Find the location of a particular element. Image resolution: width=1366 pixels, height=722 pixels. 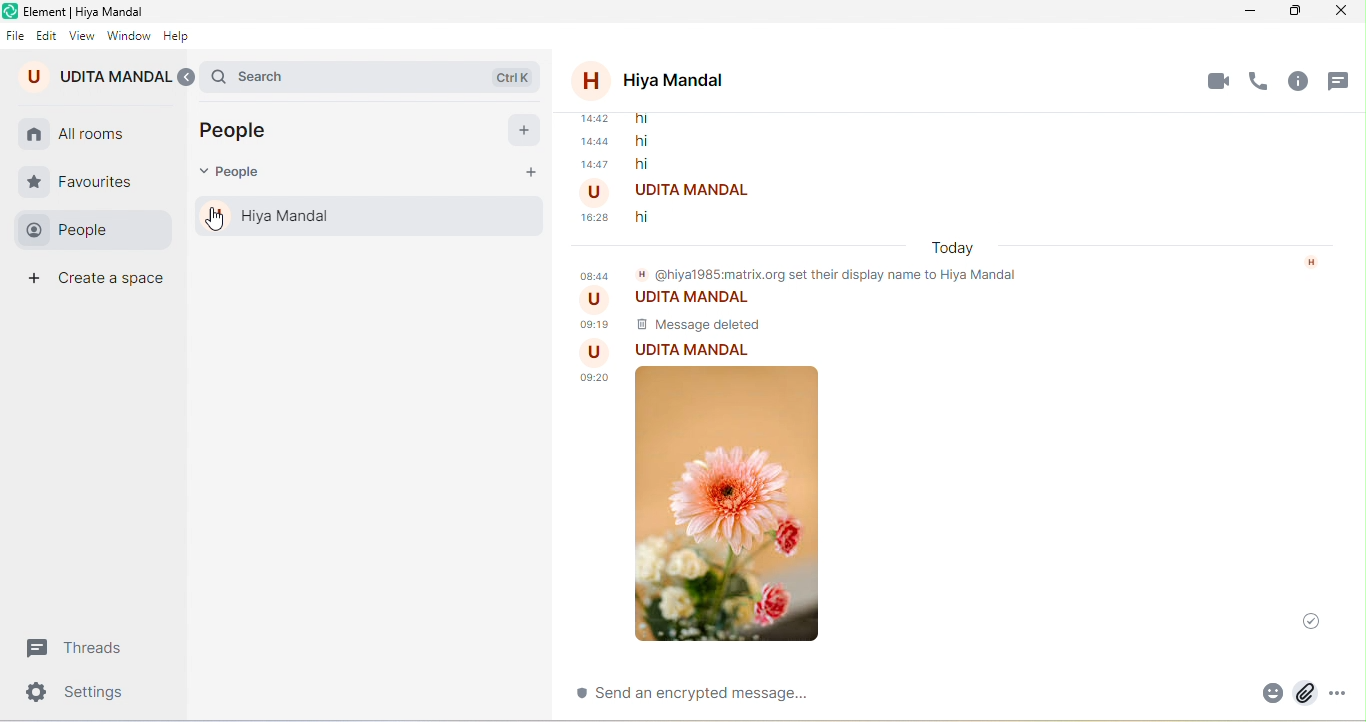

@hiya1985matrix.org set their display name to hiya mandal is located at coordinates (834, 277).